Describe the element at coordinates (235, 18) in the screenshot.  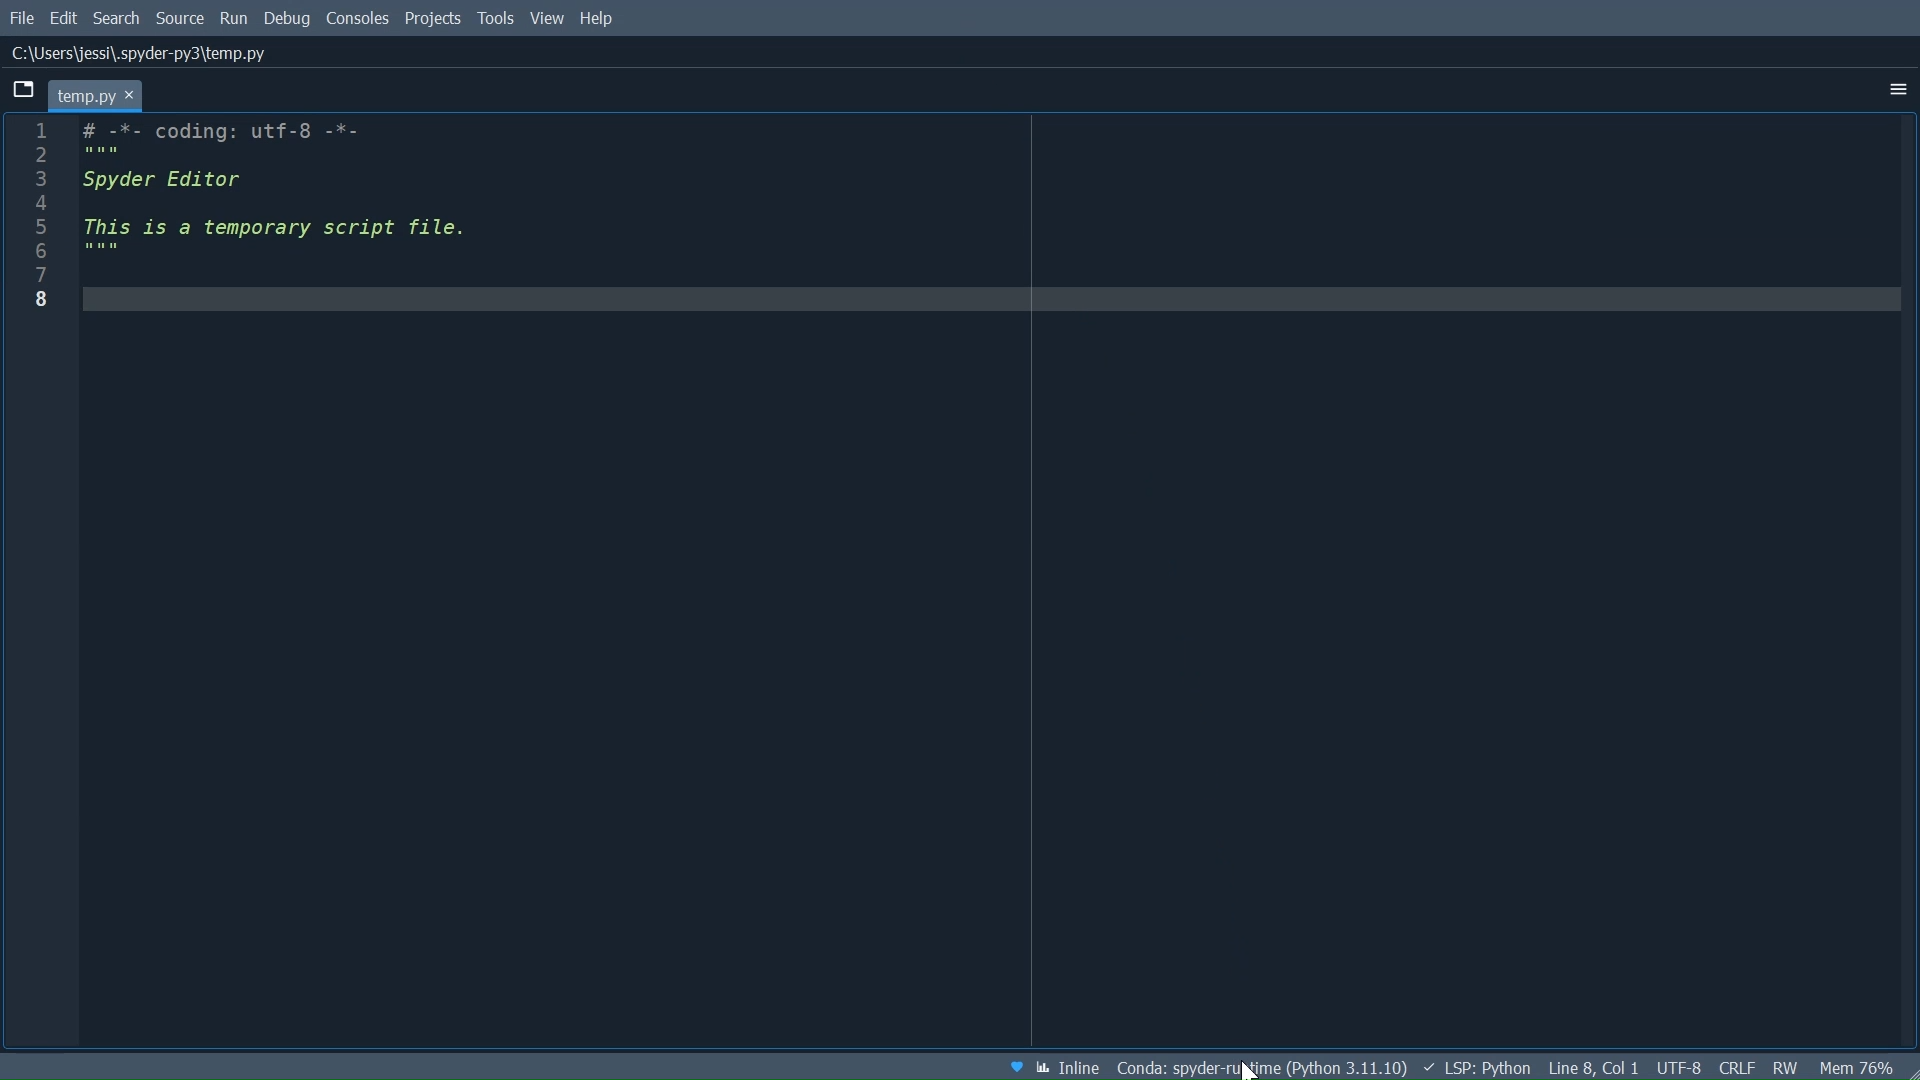
I see `Run` at that location.